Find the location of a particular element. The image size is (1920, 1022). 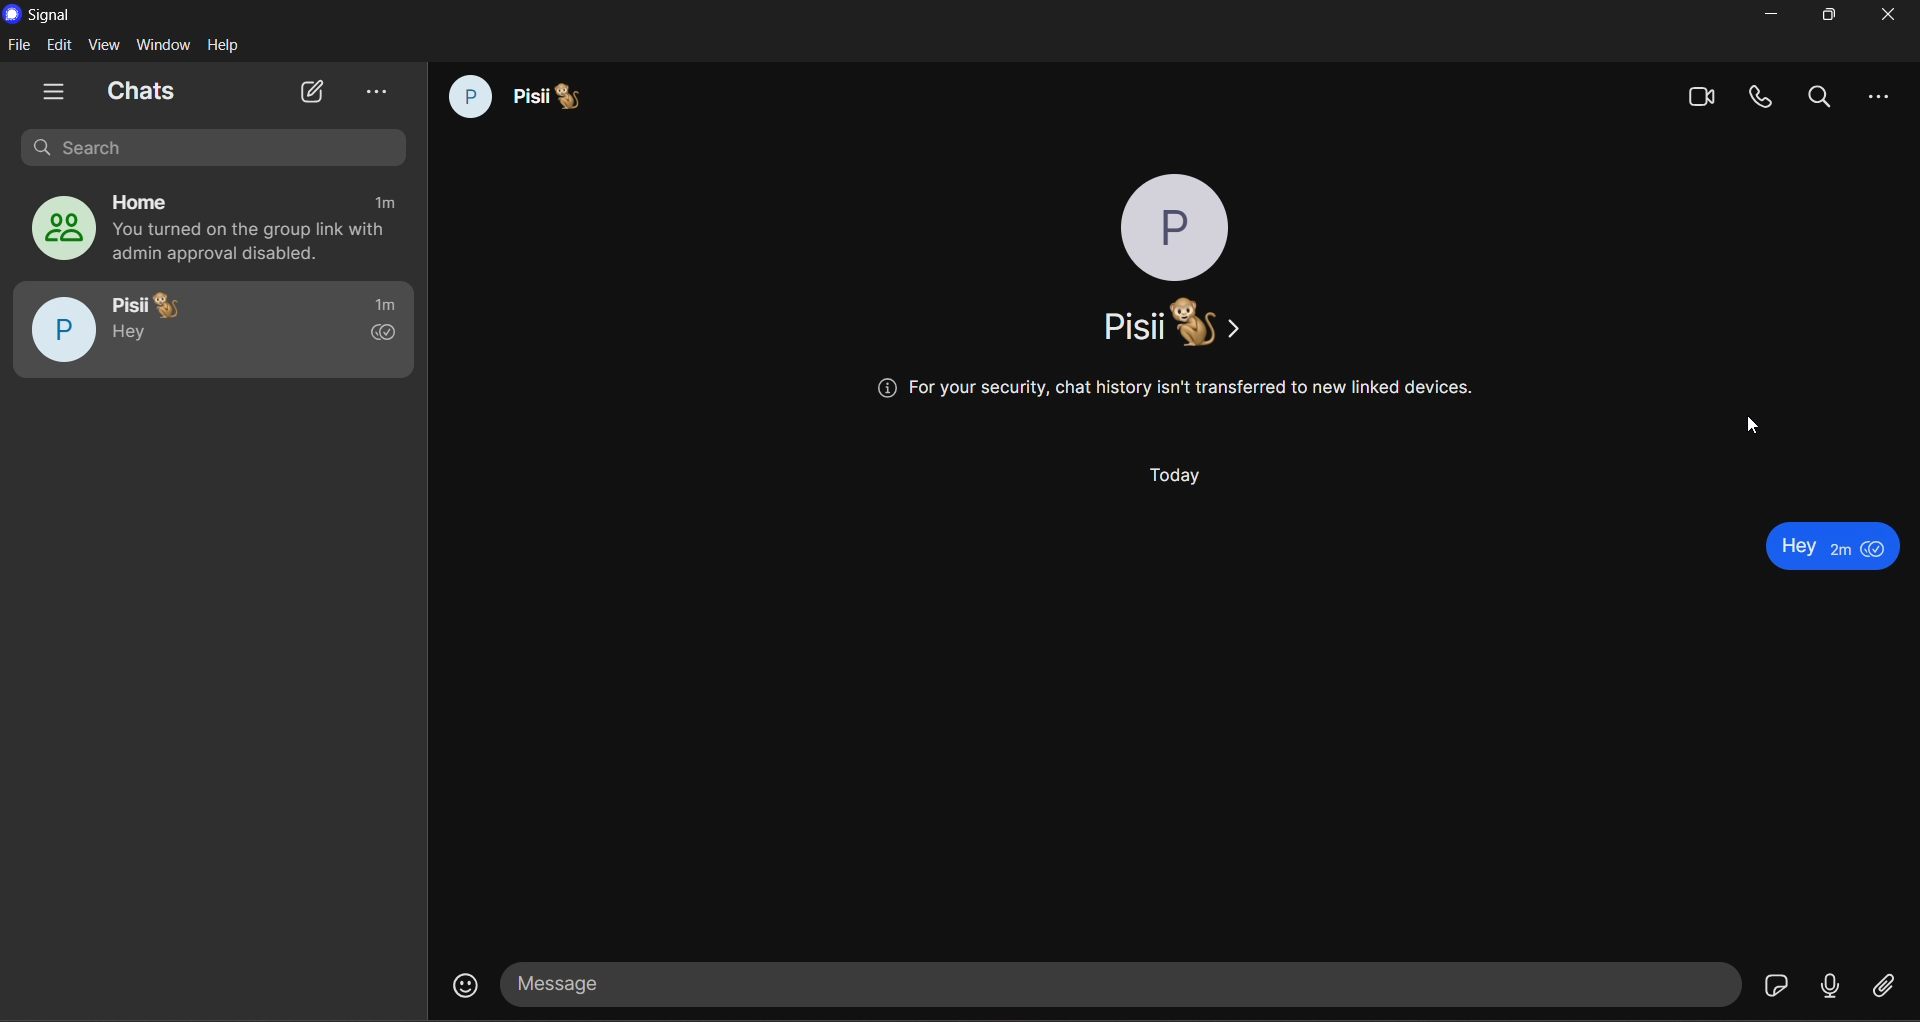

view is located at coordinates (105, 45).